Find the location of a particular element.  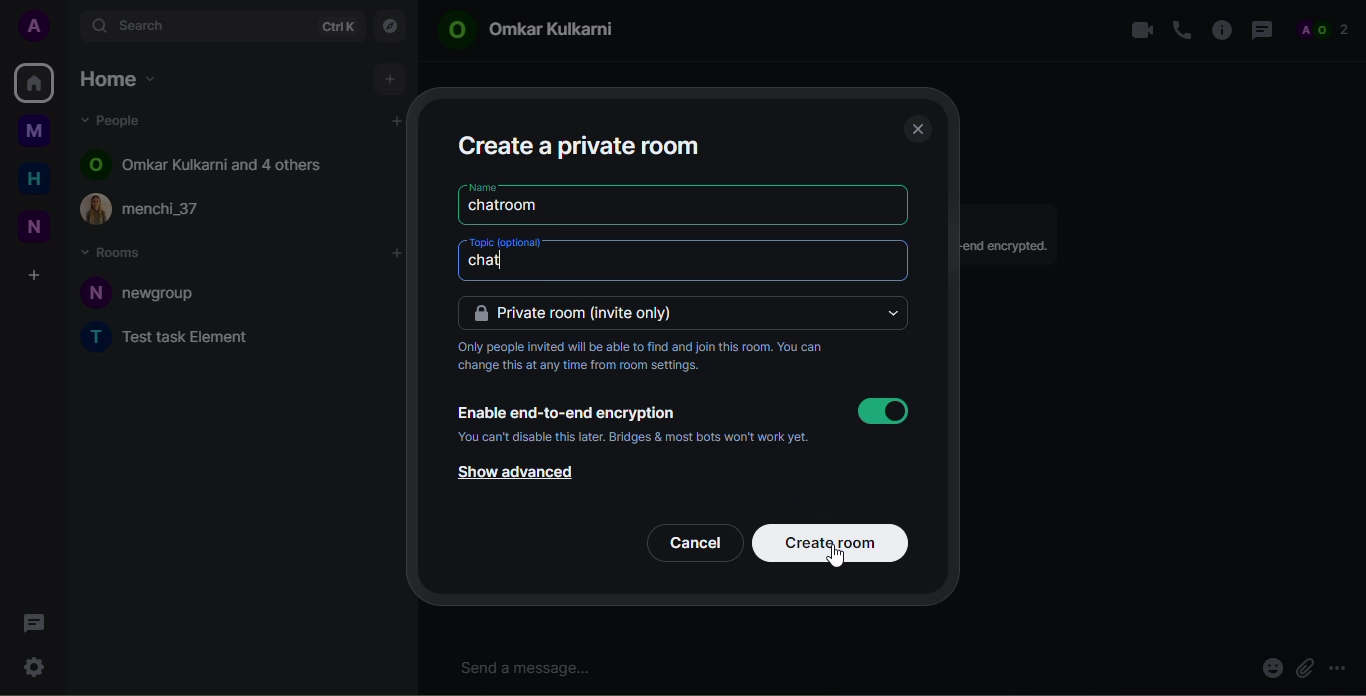

info is located at coordinates (1010, 247).